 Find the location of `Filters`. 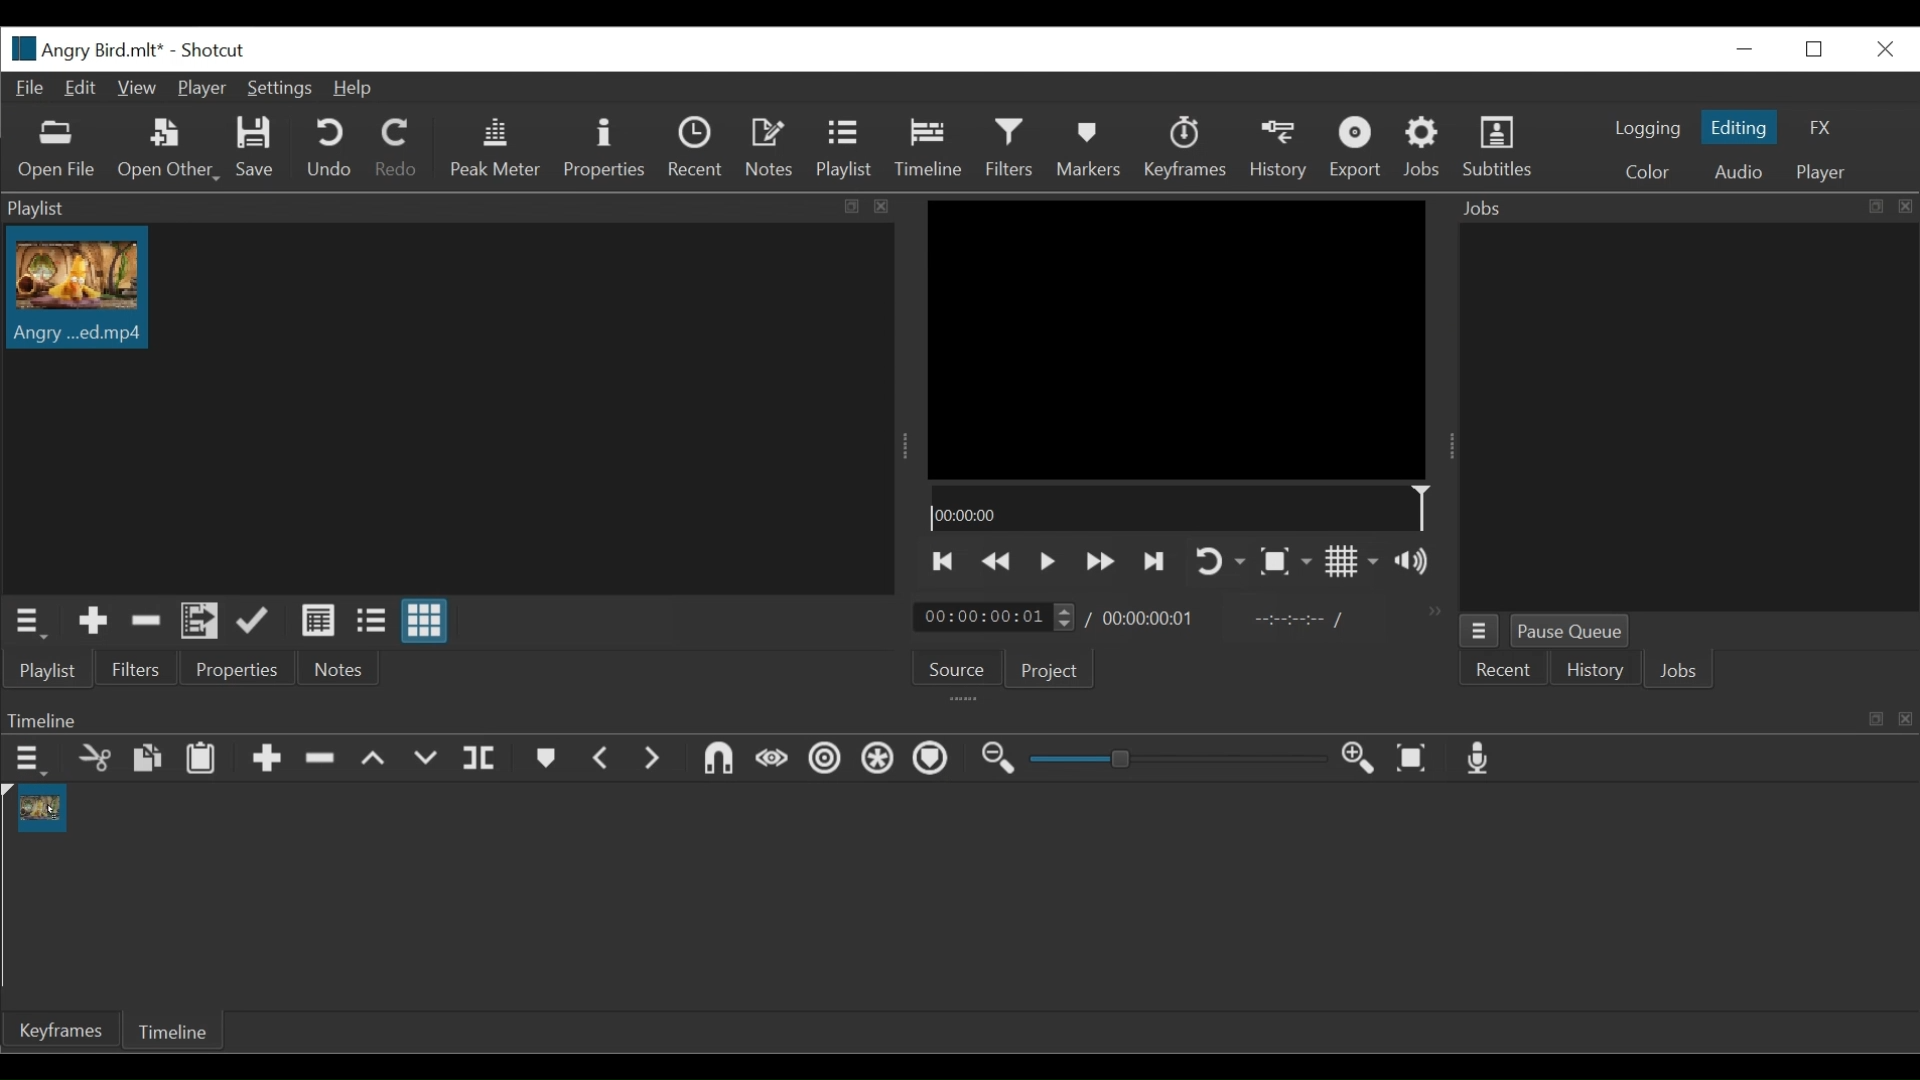

Filters is located at coordinates (140, 669).